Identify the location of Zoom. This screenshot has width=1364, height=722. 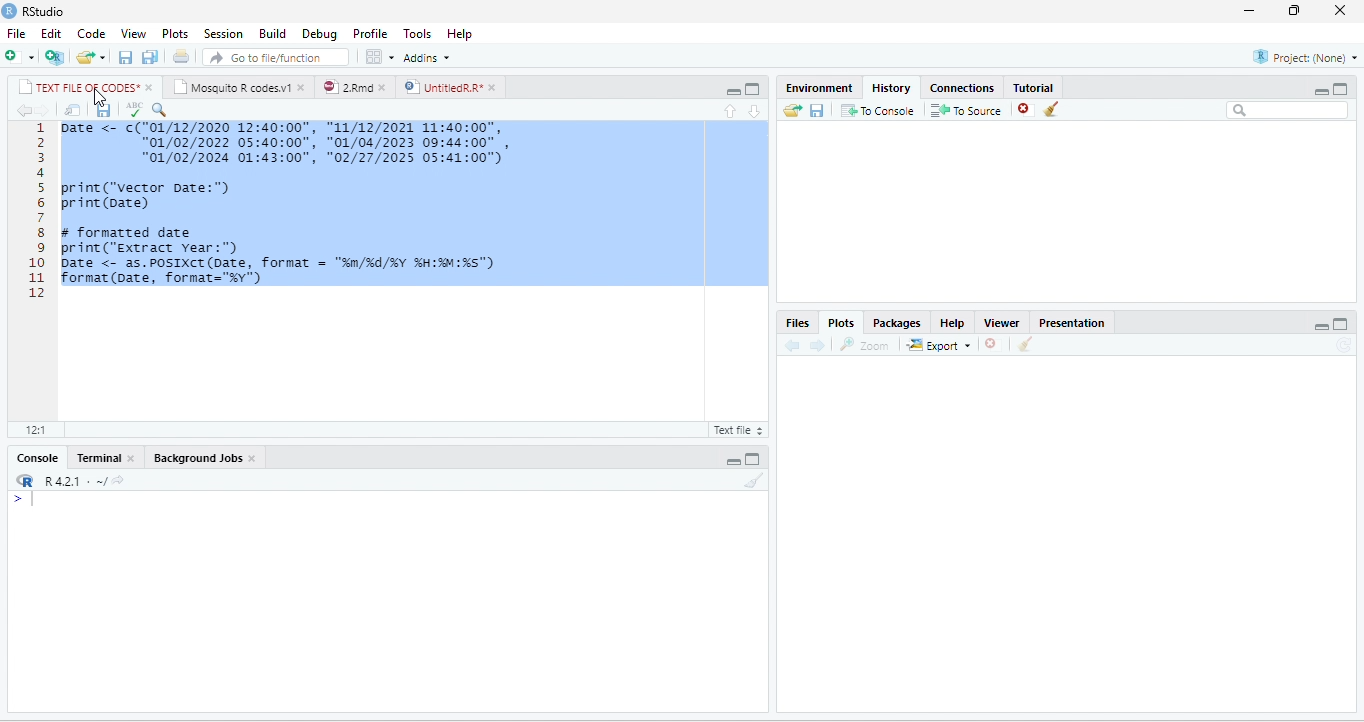
(864, 344).